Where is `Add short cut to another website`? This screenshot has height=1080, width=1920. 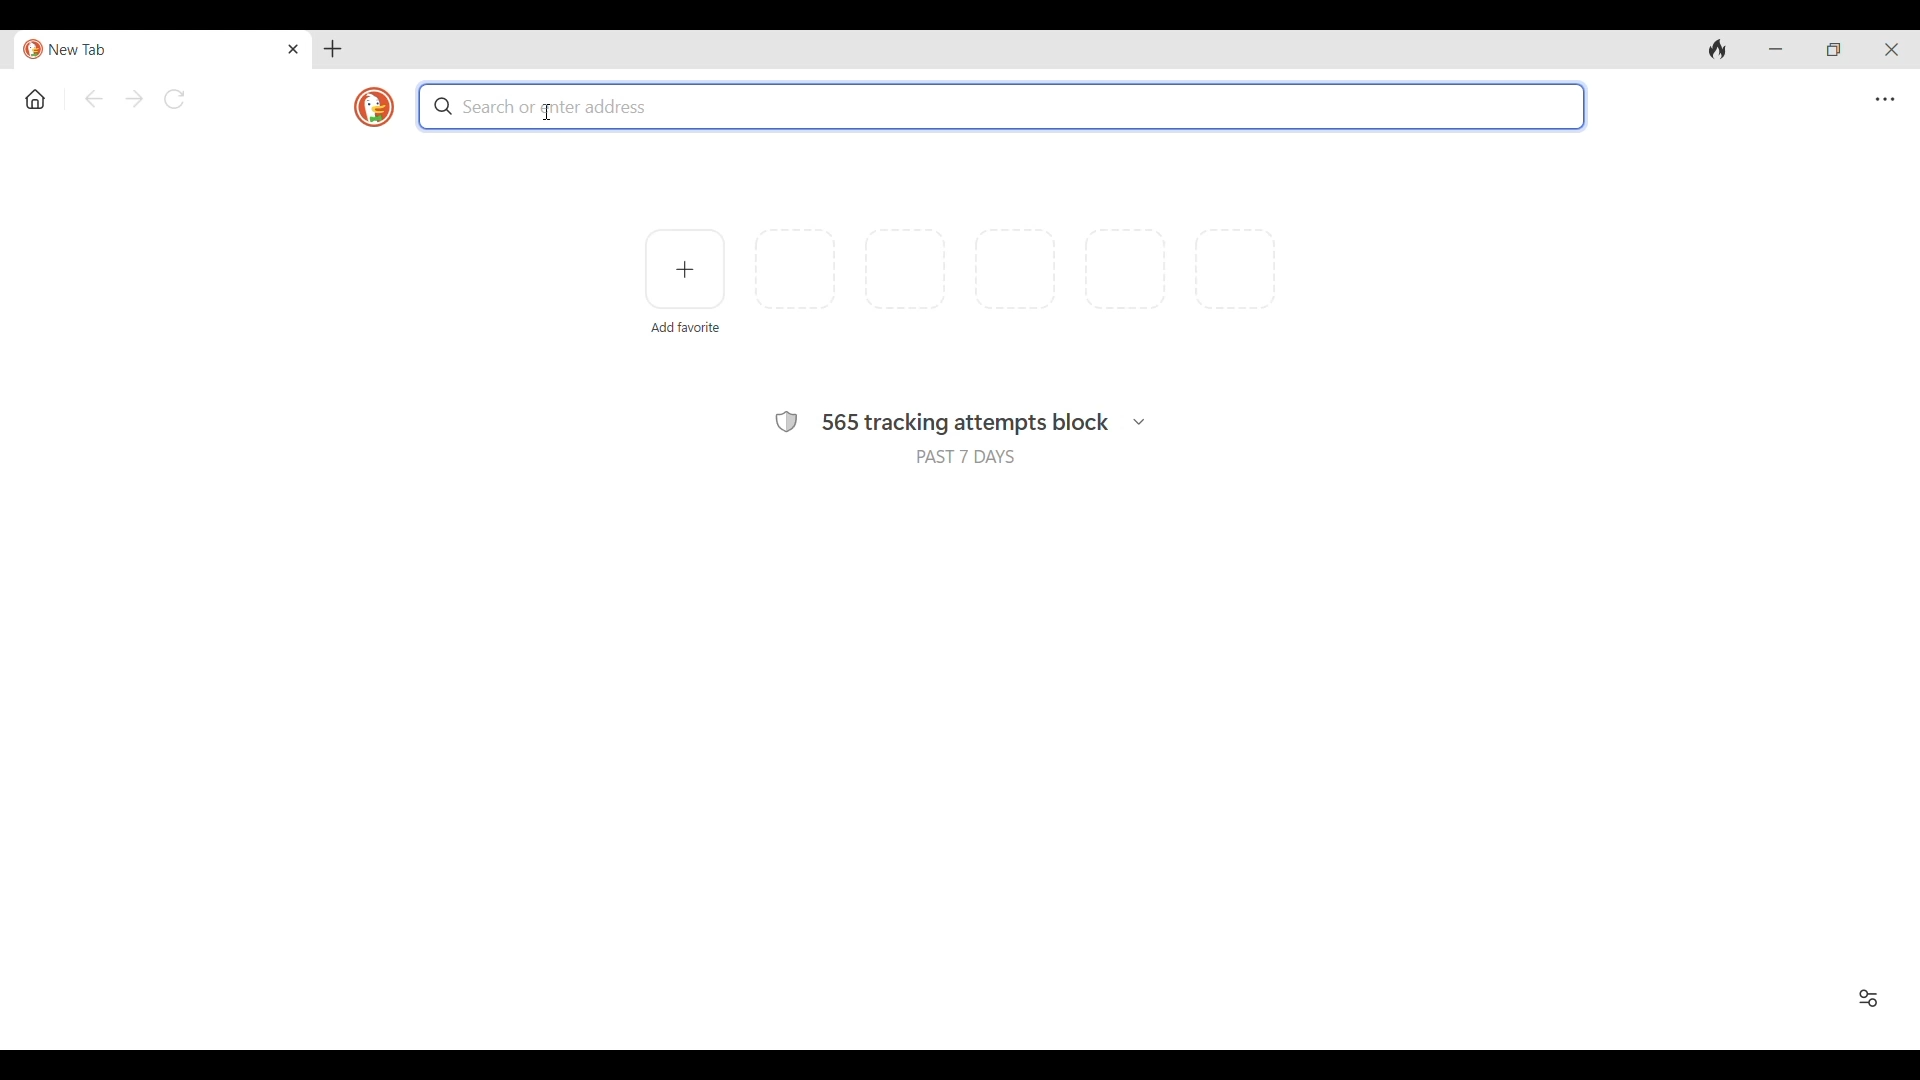 Add short cut to another website is located at coordinates (684, 269).